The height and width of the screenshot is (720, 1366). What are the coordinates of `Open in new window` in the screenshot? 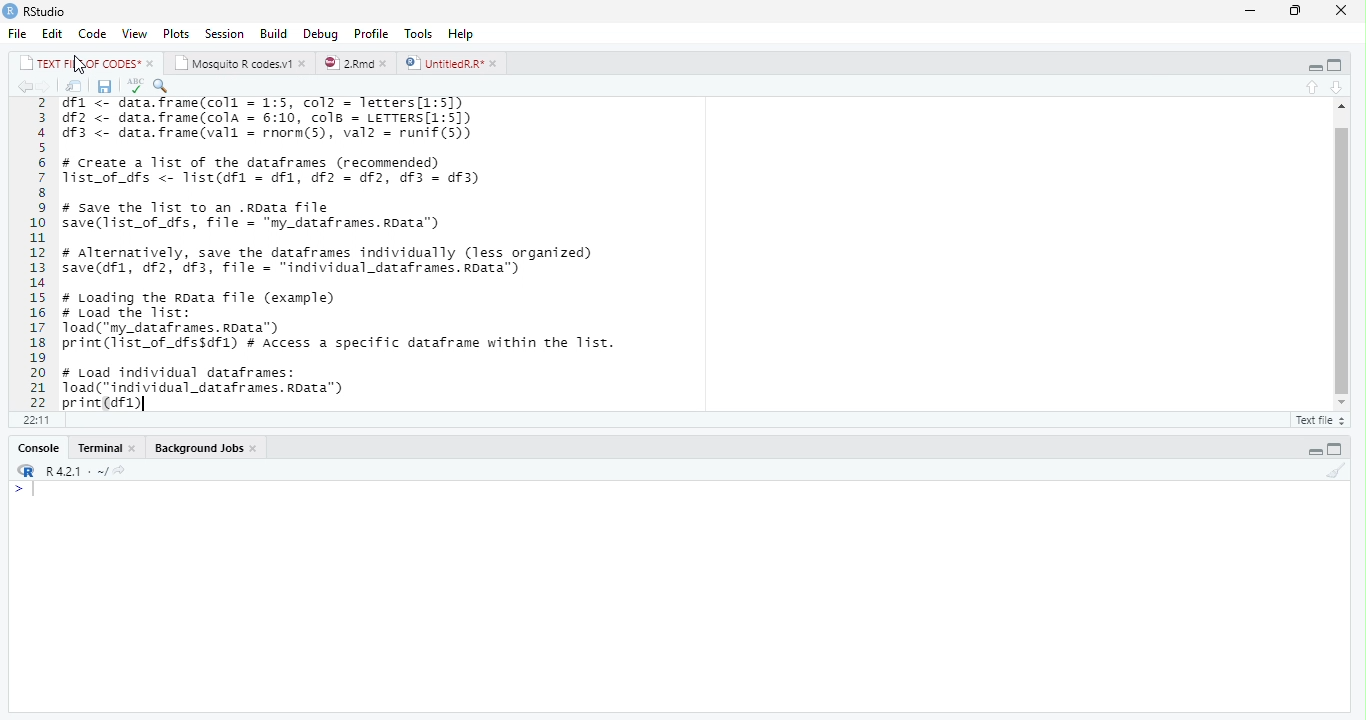 It's located at (74, 87).